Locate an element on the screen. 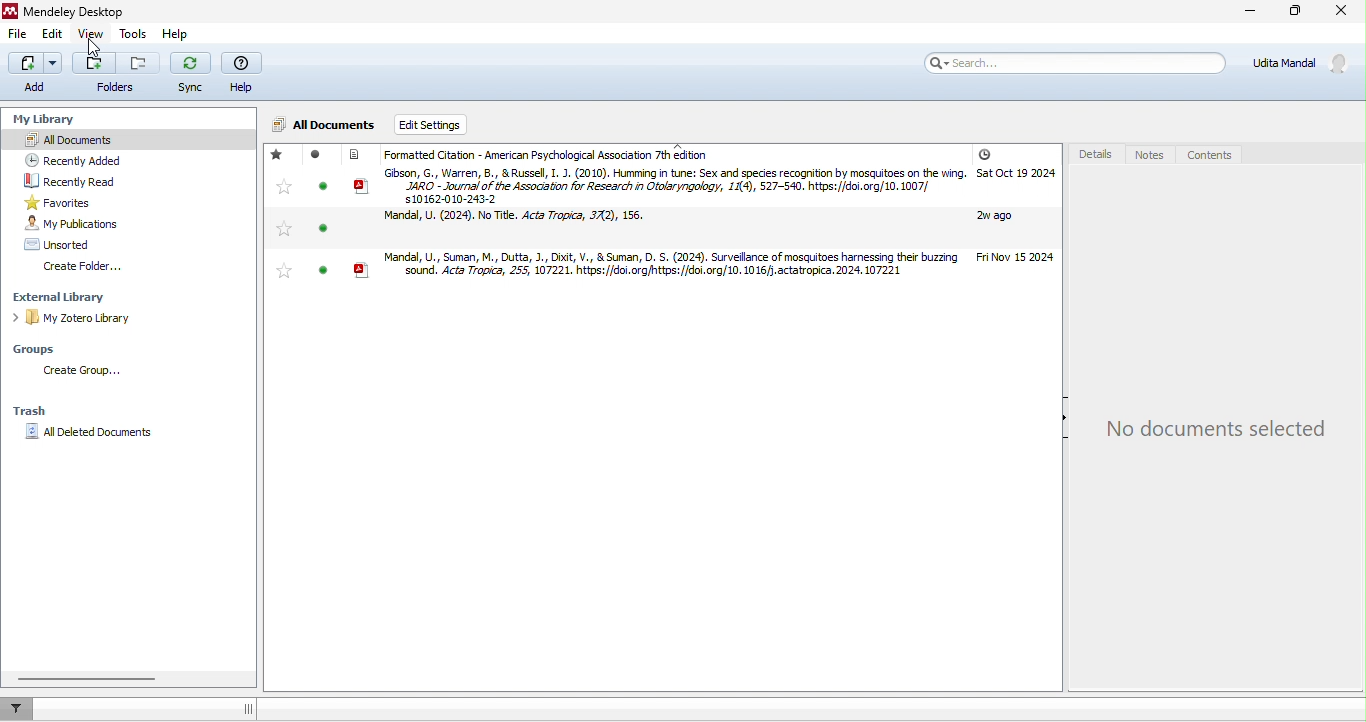 This screenshot has height=722, width=1366. folder is located at coordinates (113, 75).